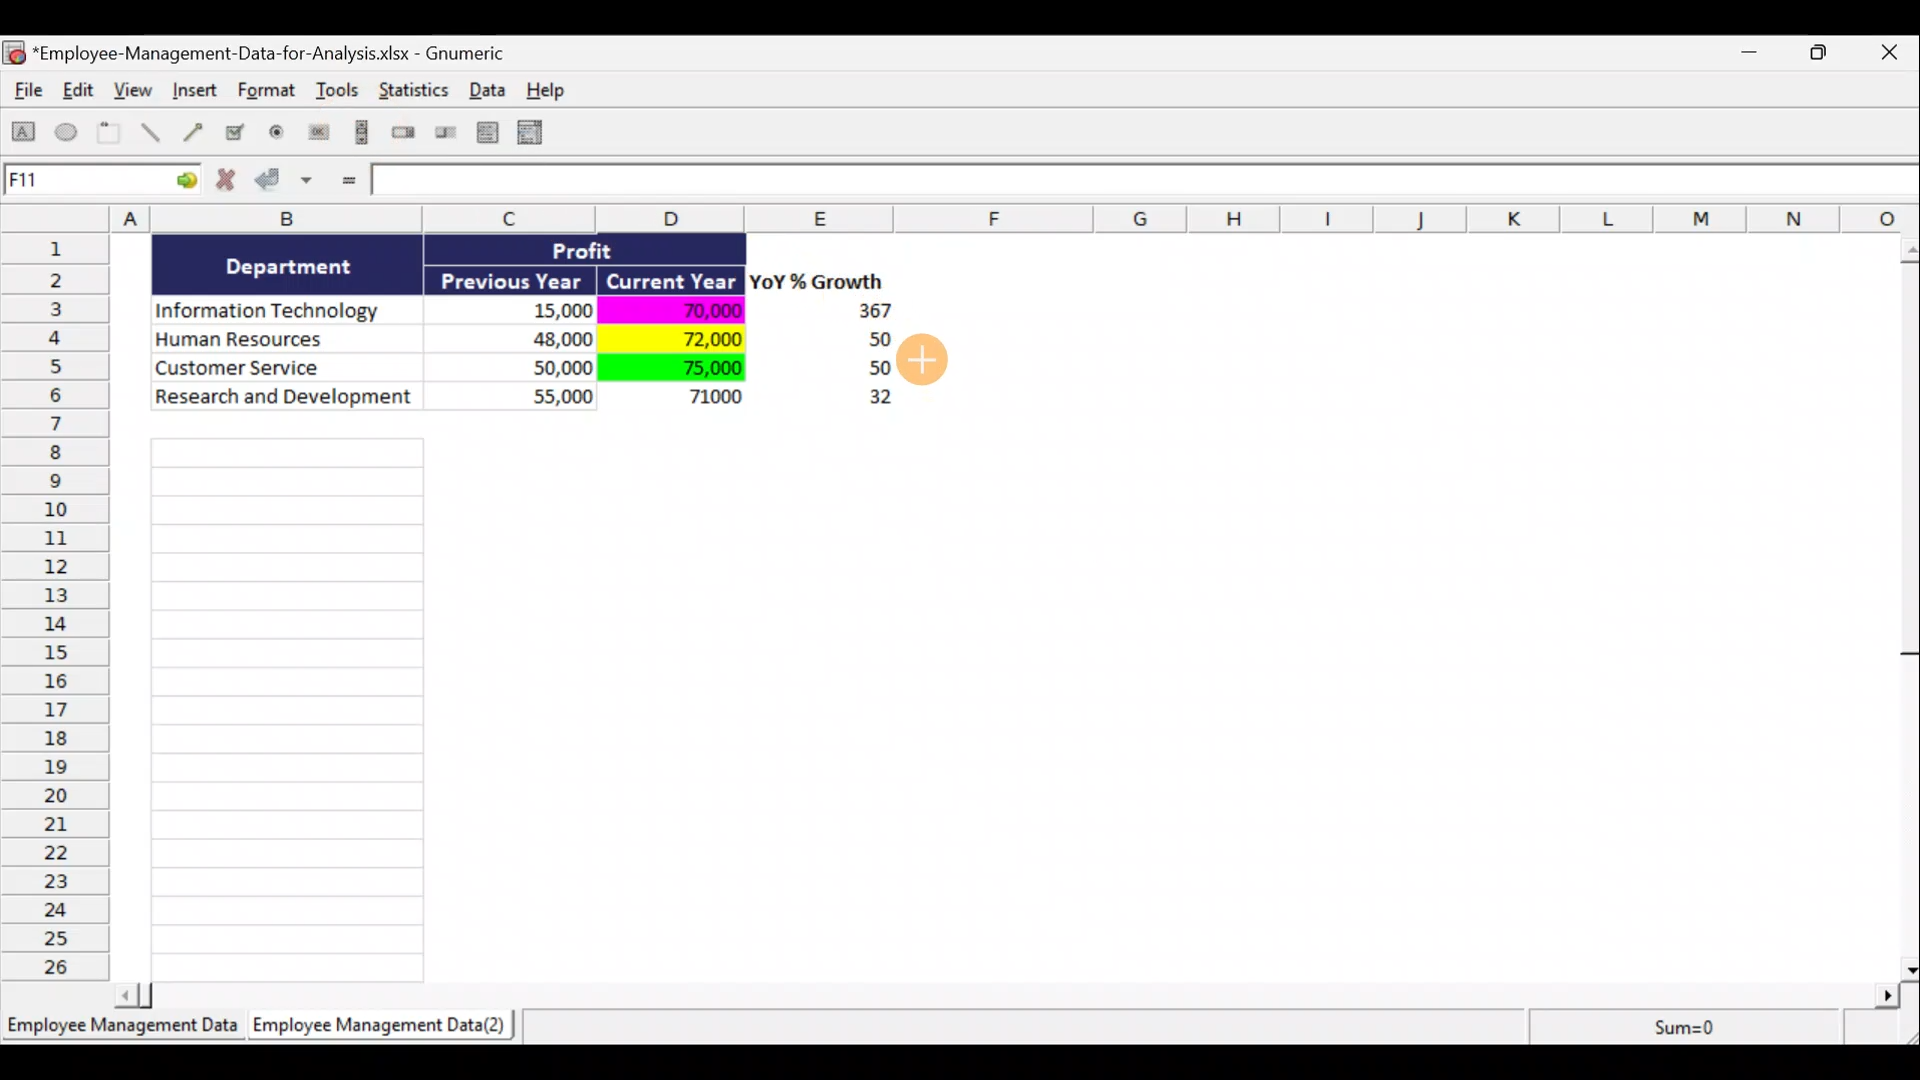 The width and height of the screenshot is (1920, 1080). Describe the element at coordinates (1754, 56) in the screenshot. I see `Minimise` at that location.